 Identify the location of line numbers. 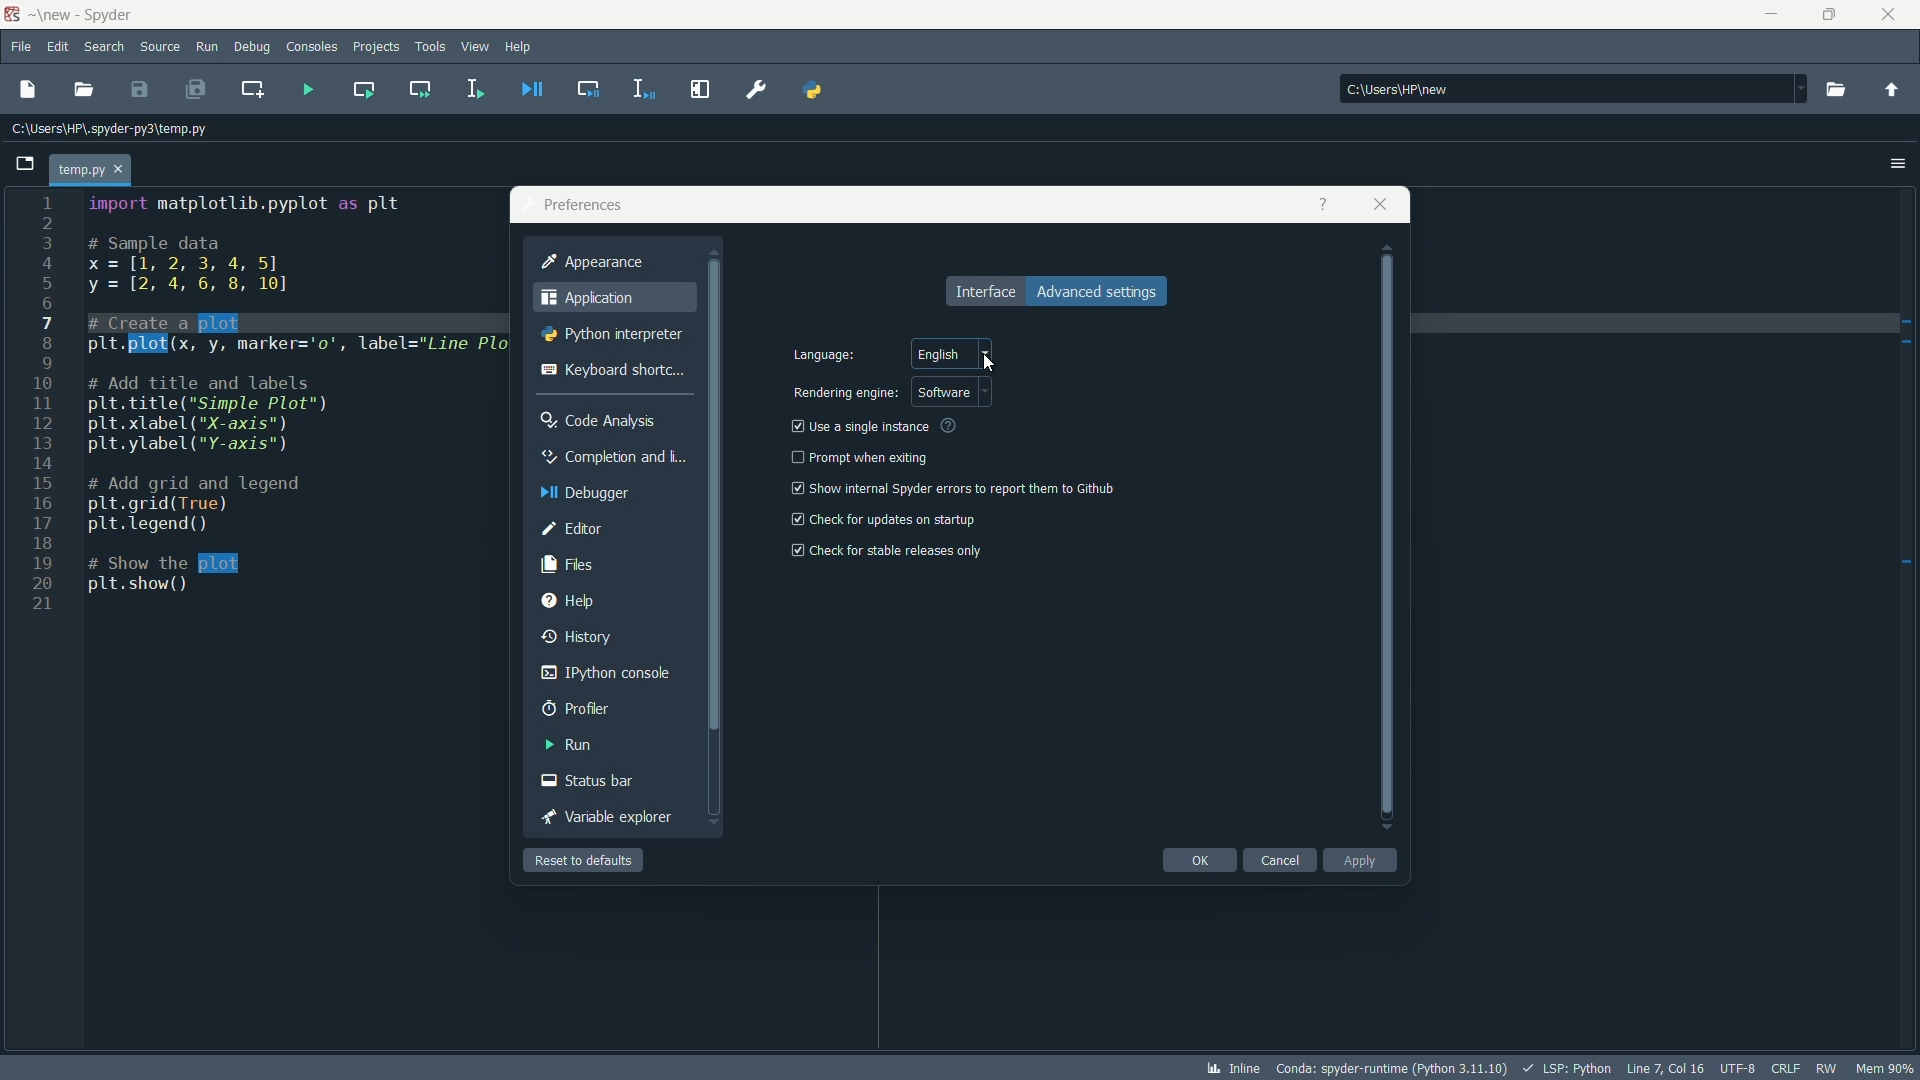
(47, 408).